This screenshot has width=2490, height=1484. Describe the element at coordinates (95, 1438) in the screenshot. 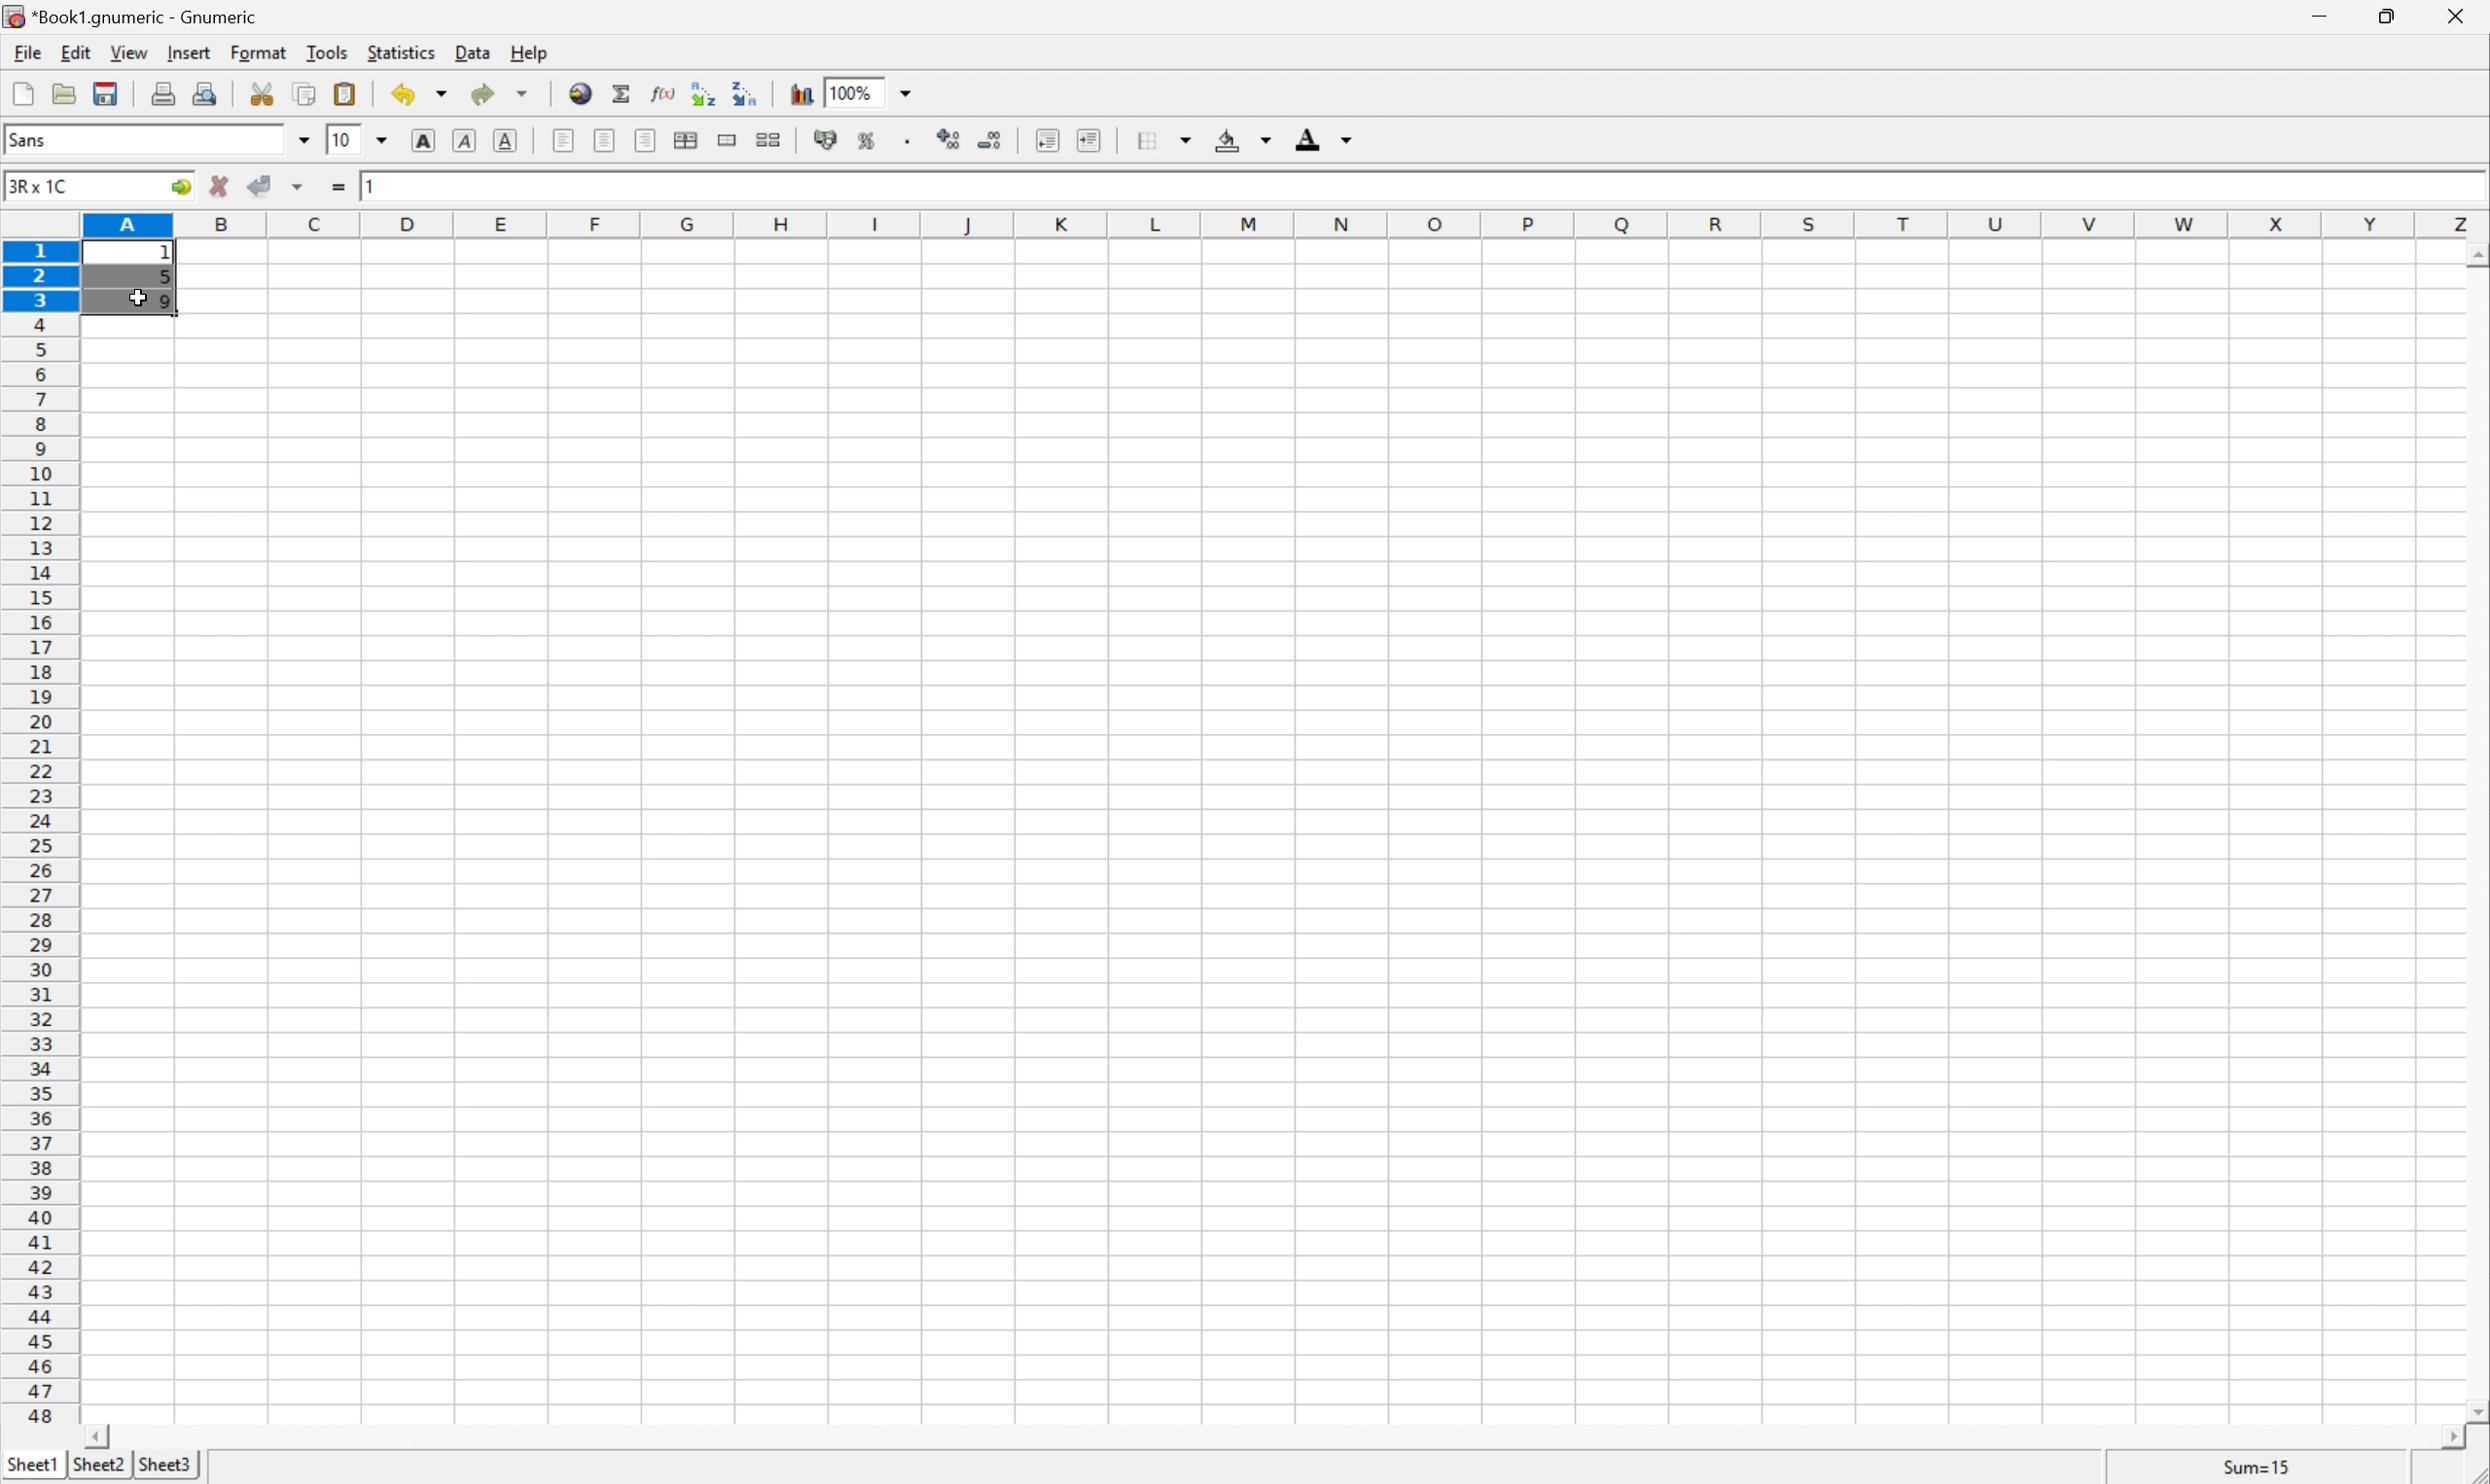

I see `scroll left` at that location.